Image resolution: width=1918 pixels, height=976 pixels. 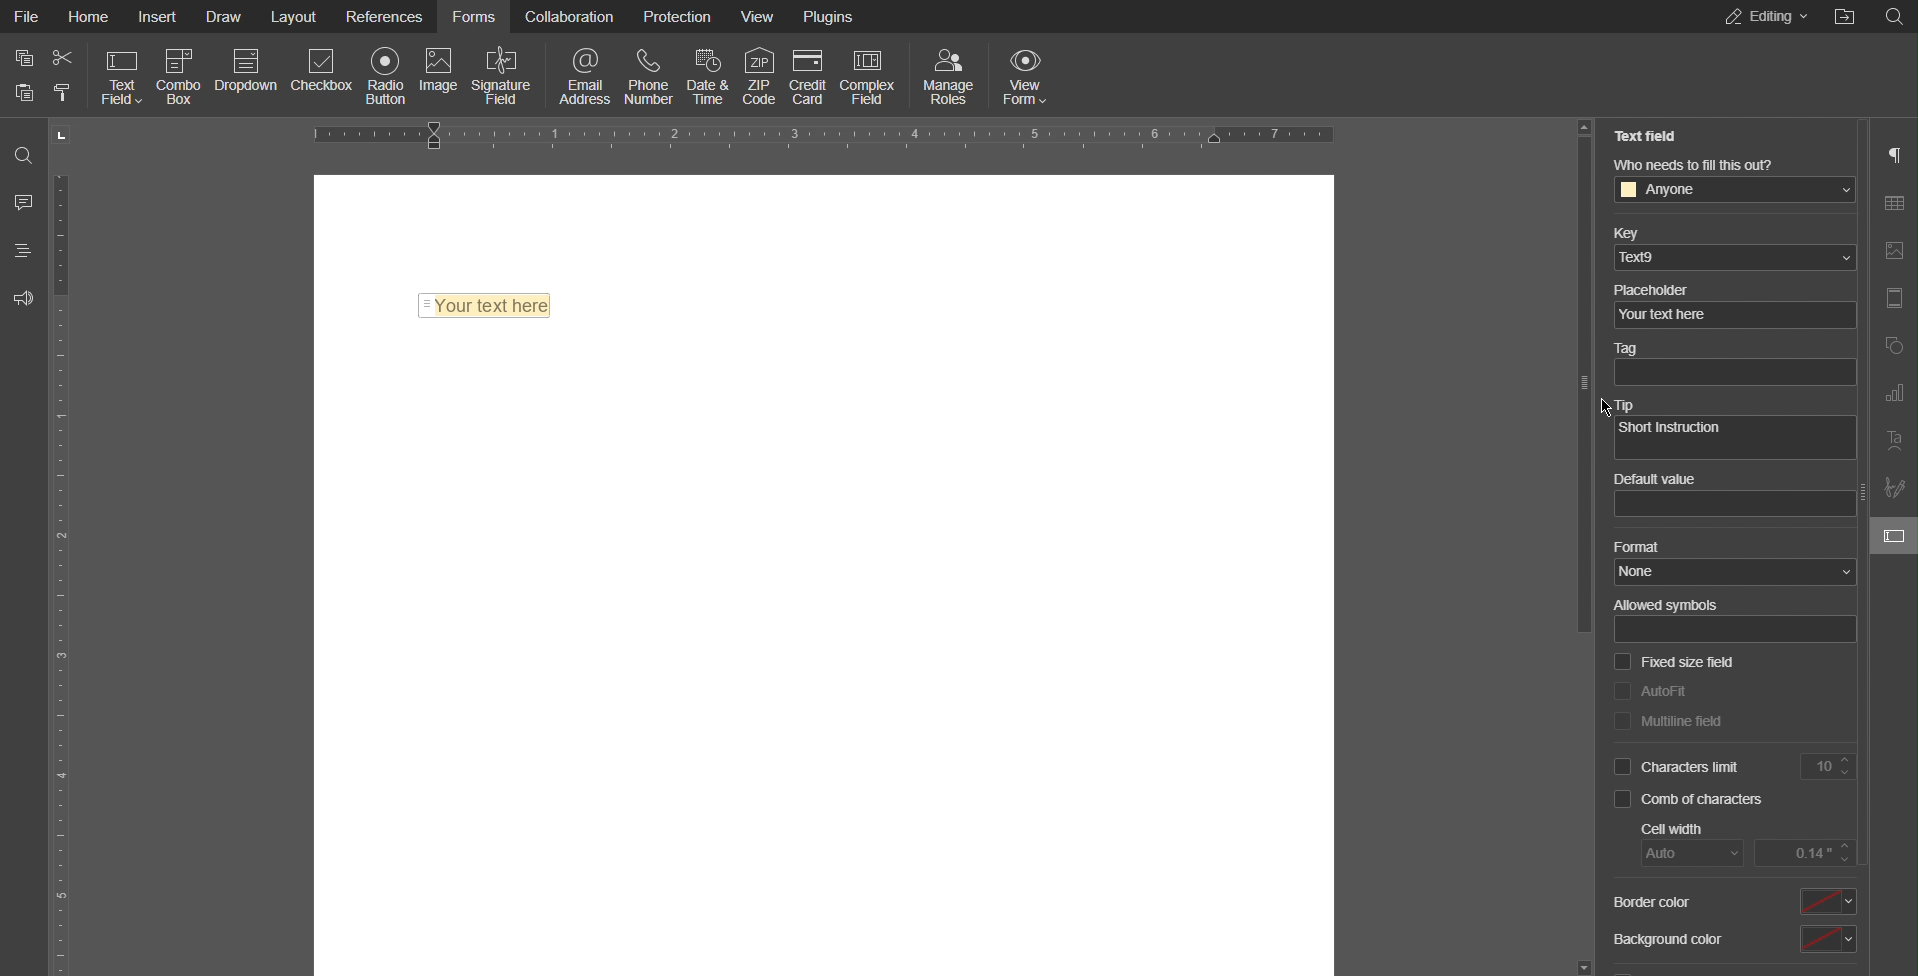 What do you see at coordinates (1644, 134) in the screenshot?
I see `Text Field` at bounding box center [1644, 134].